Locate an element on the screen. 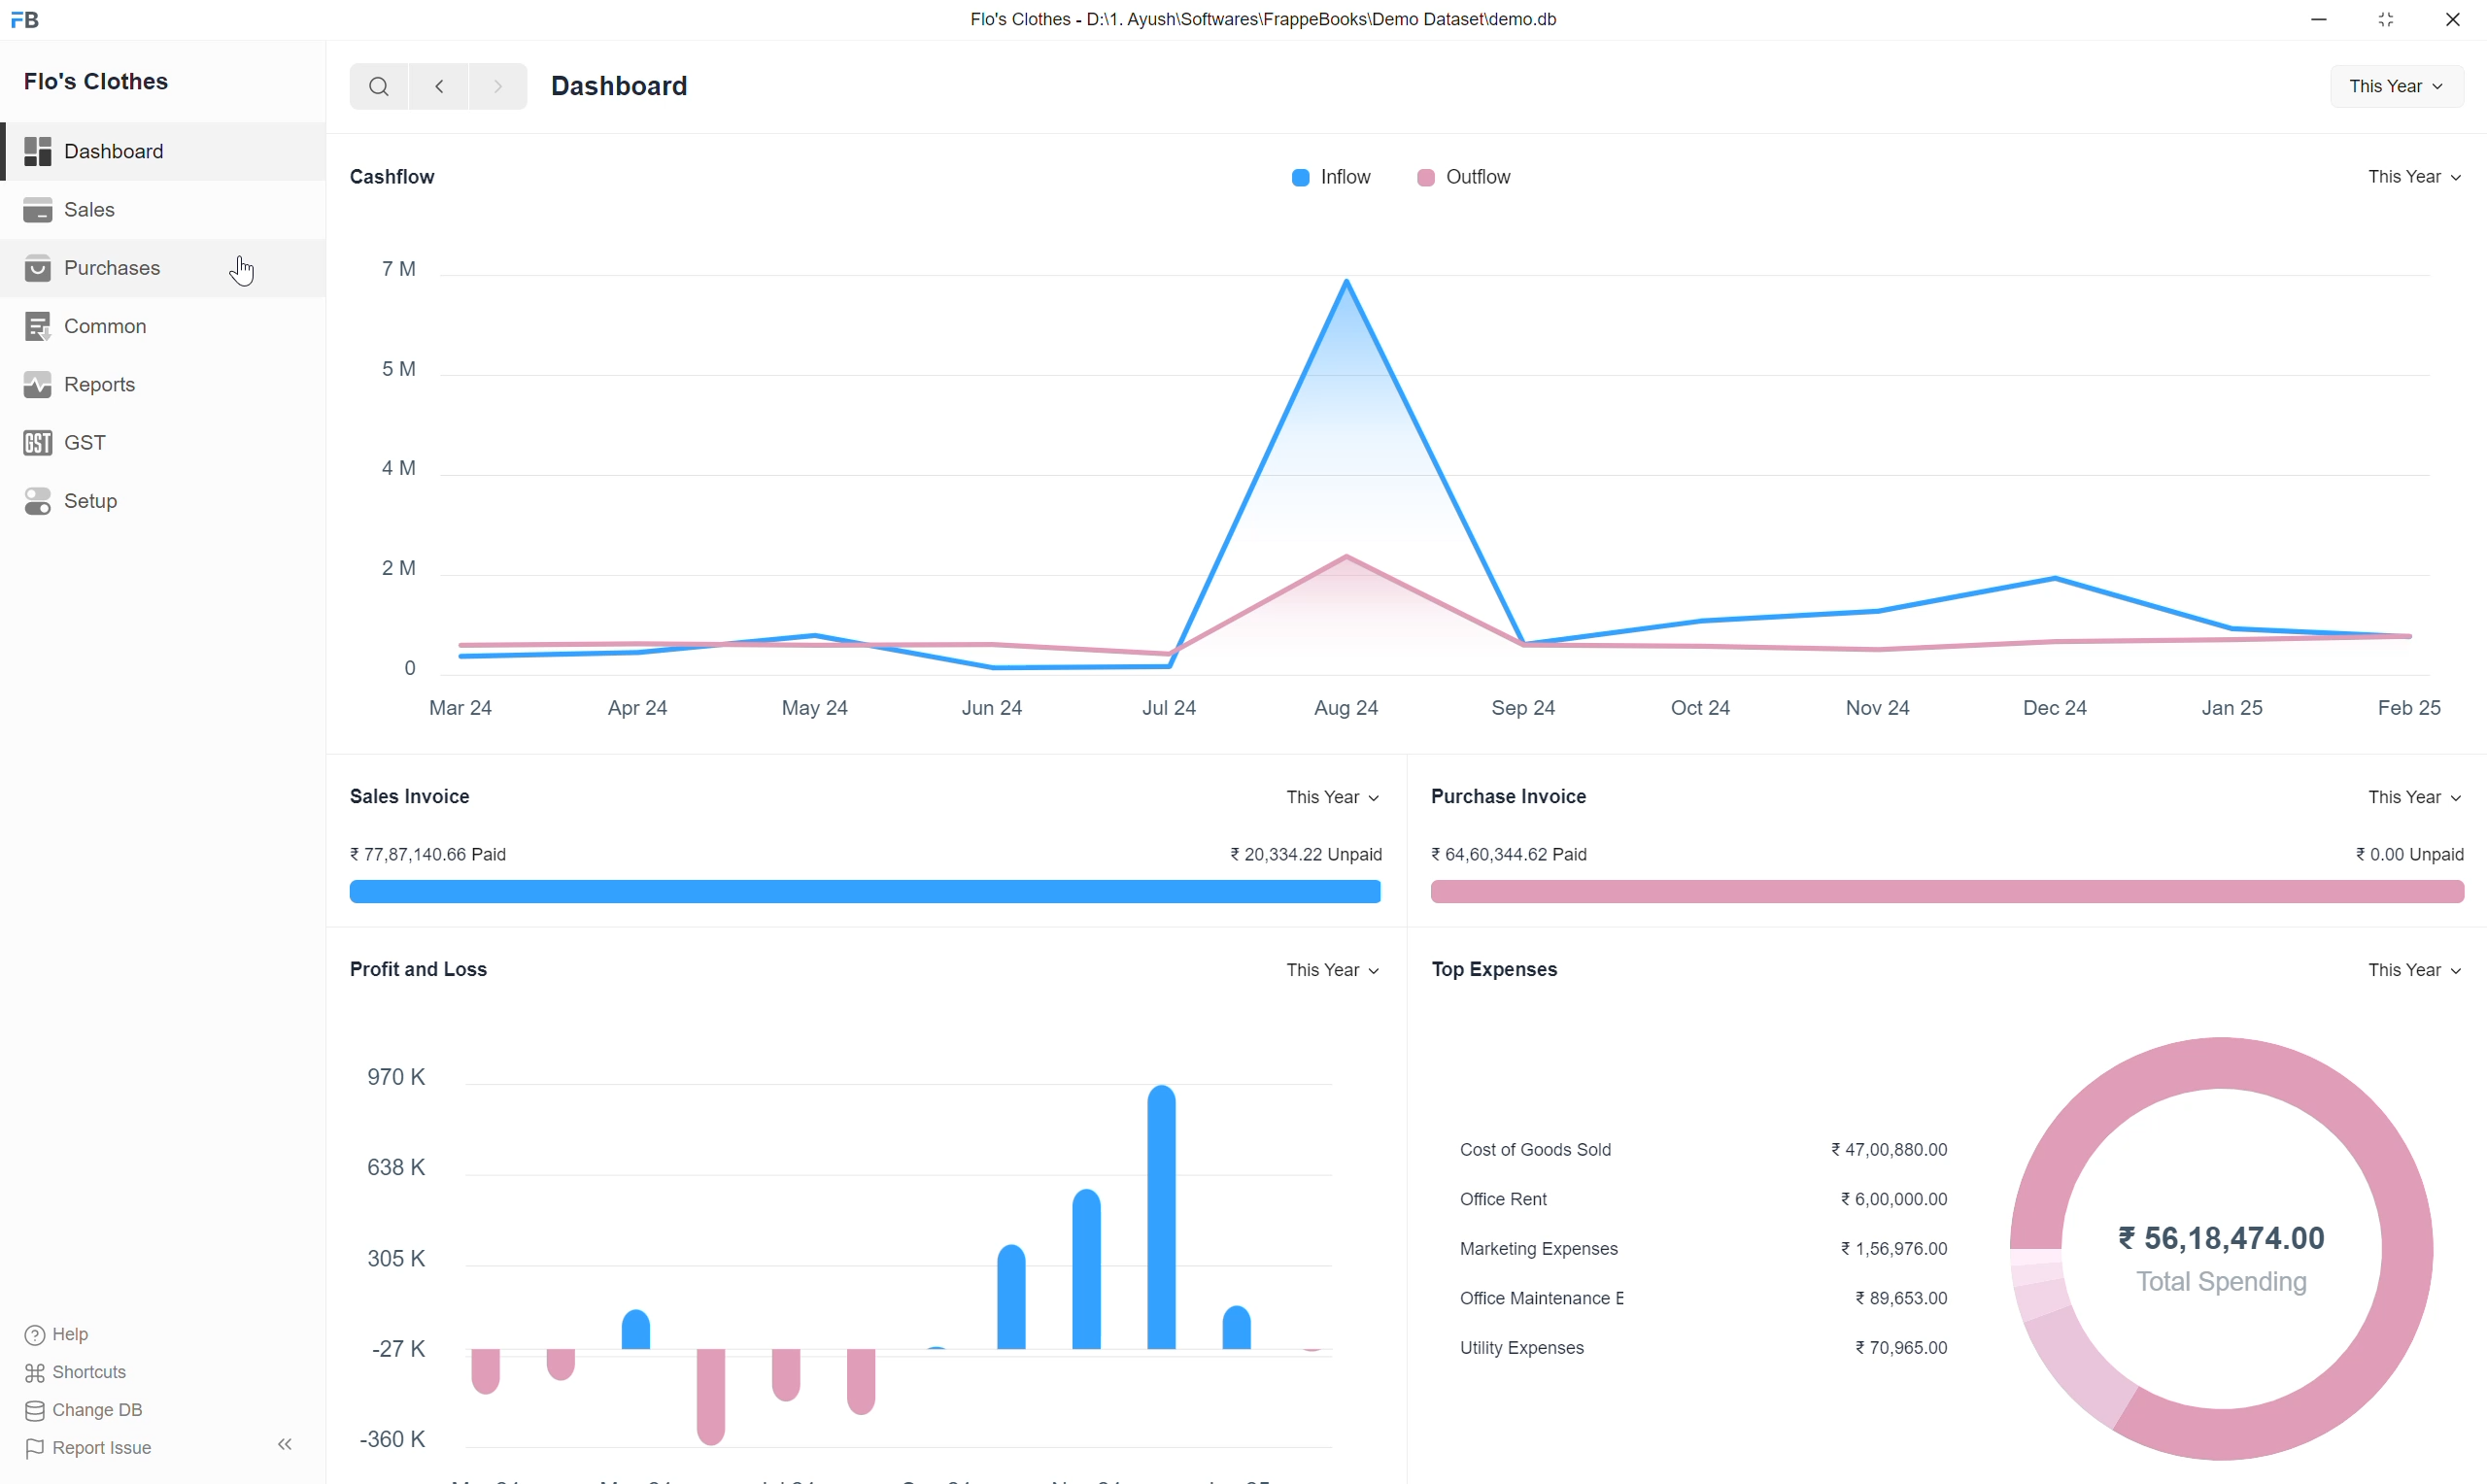 The image size is (2487, 1484). back is located at coordinates (439, 86).